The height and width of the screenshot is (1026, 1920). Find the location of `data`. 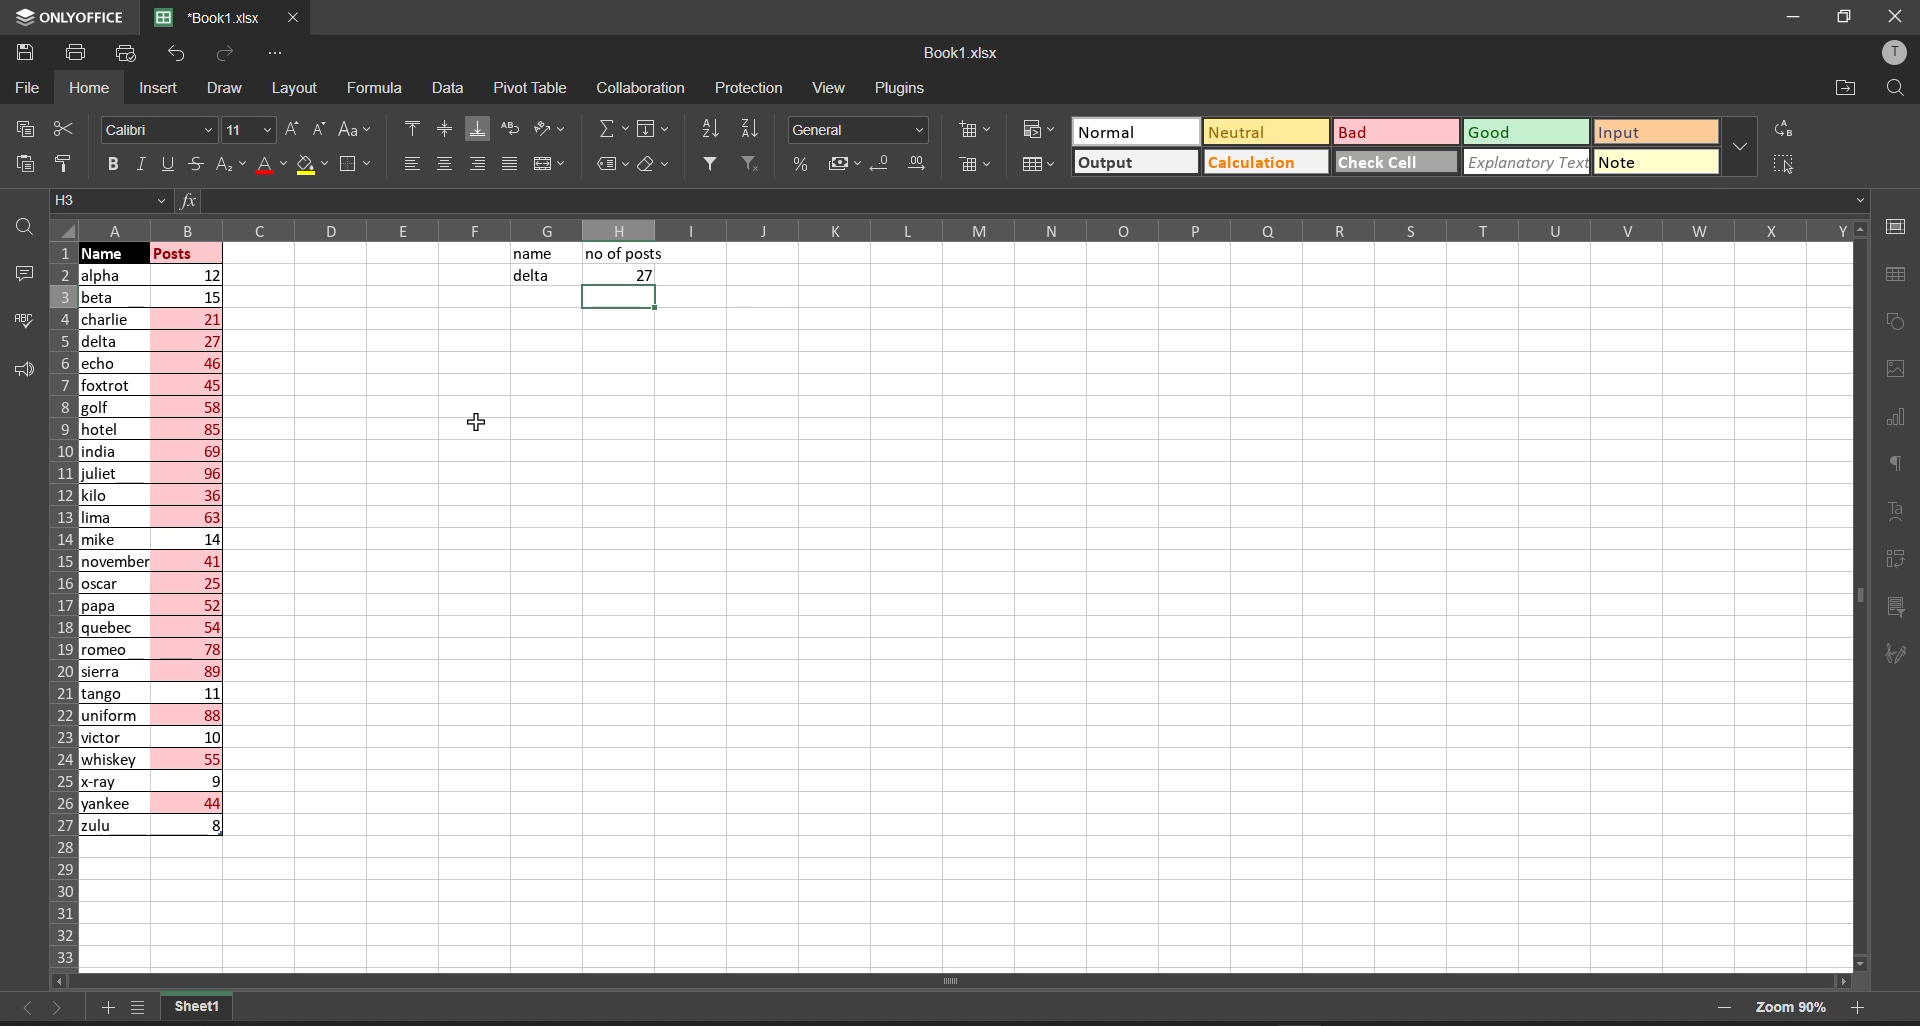

data is located at coordinates (448, 88).